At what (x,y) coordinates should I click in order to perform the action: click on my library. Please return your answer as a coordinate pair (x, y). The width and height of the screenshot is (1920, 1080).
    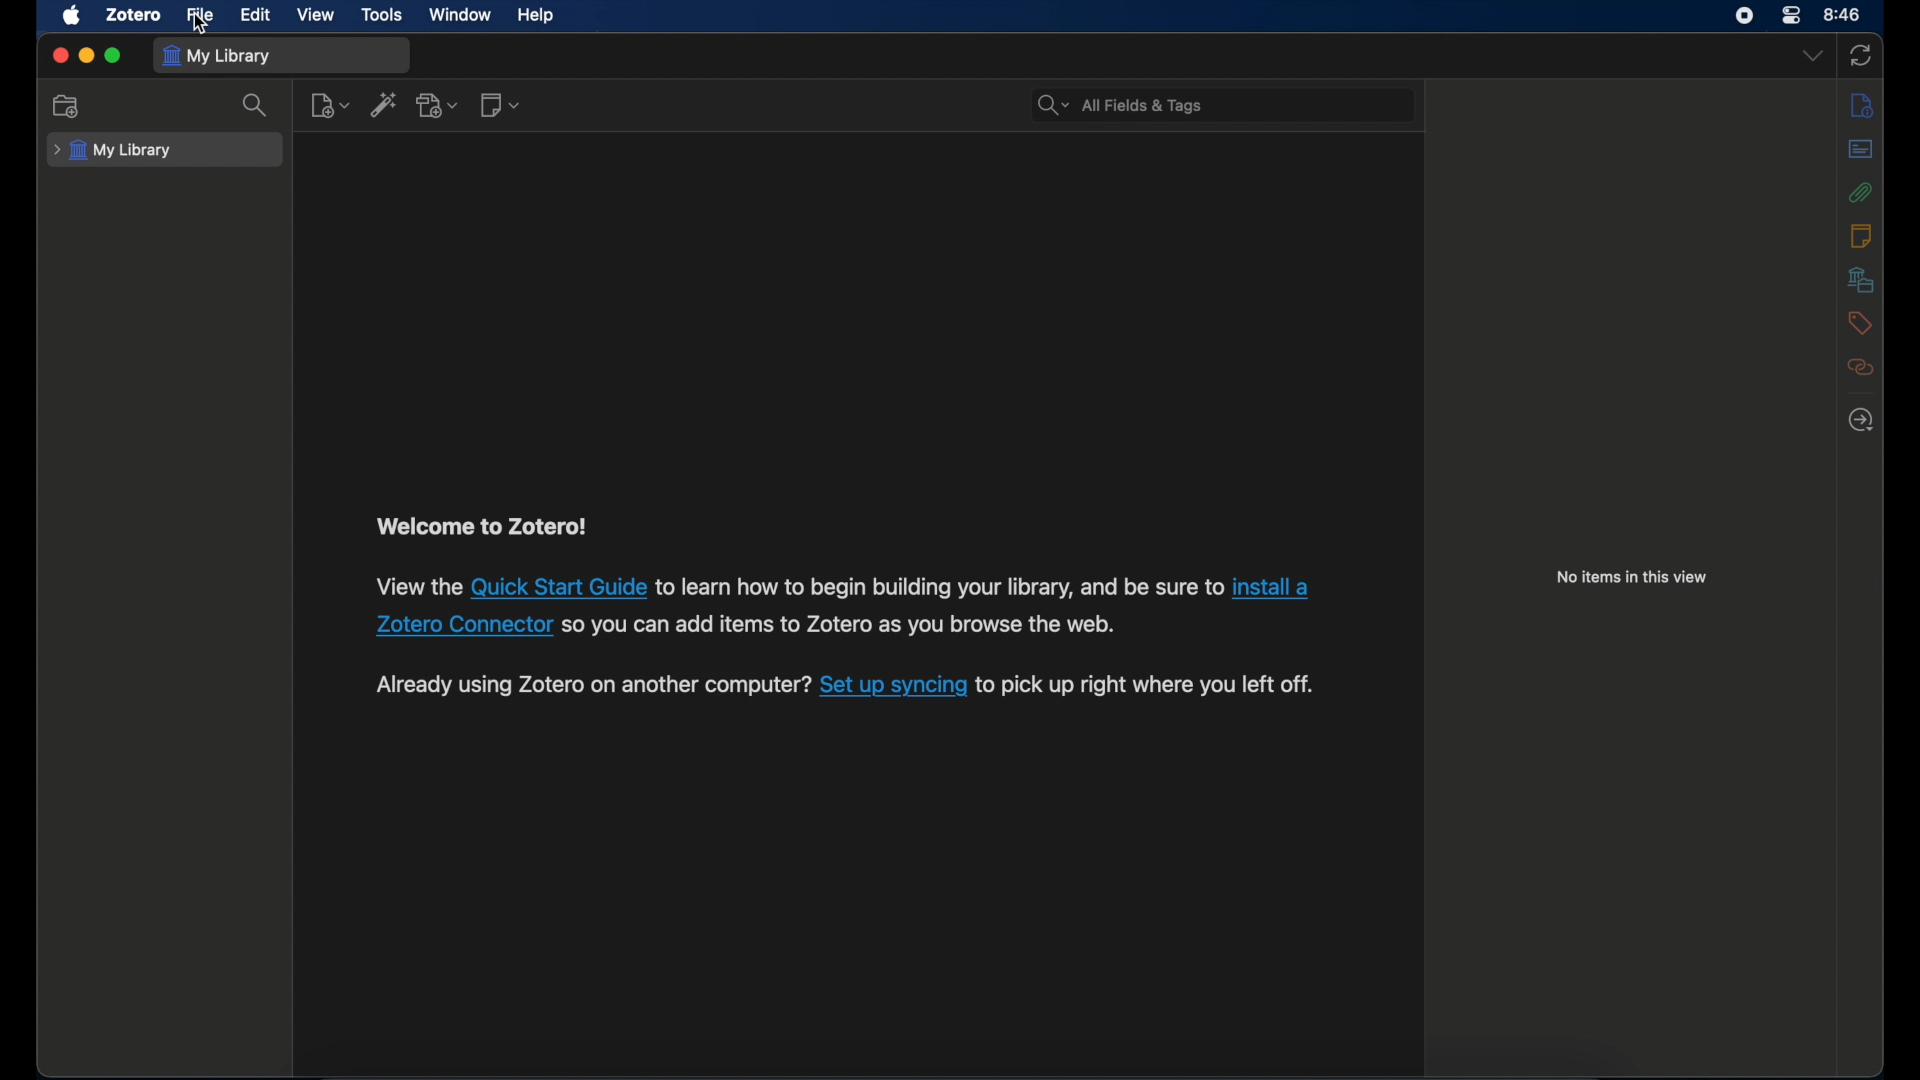
    Looking at the image, I should click on (217, 57).